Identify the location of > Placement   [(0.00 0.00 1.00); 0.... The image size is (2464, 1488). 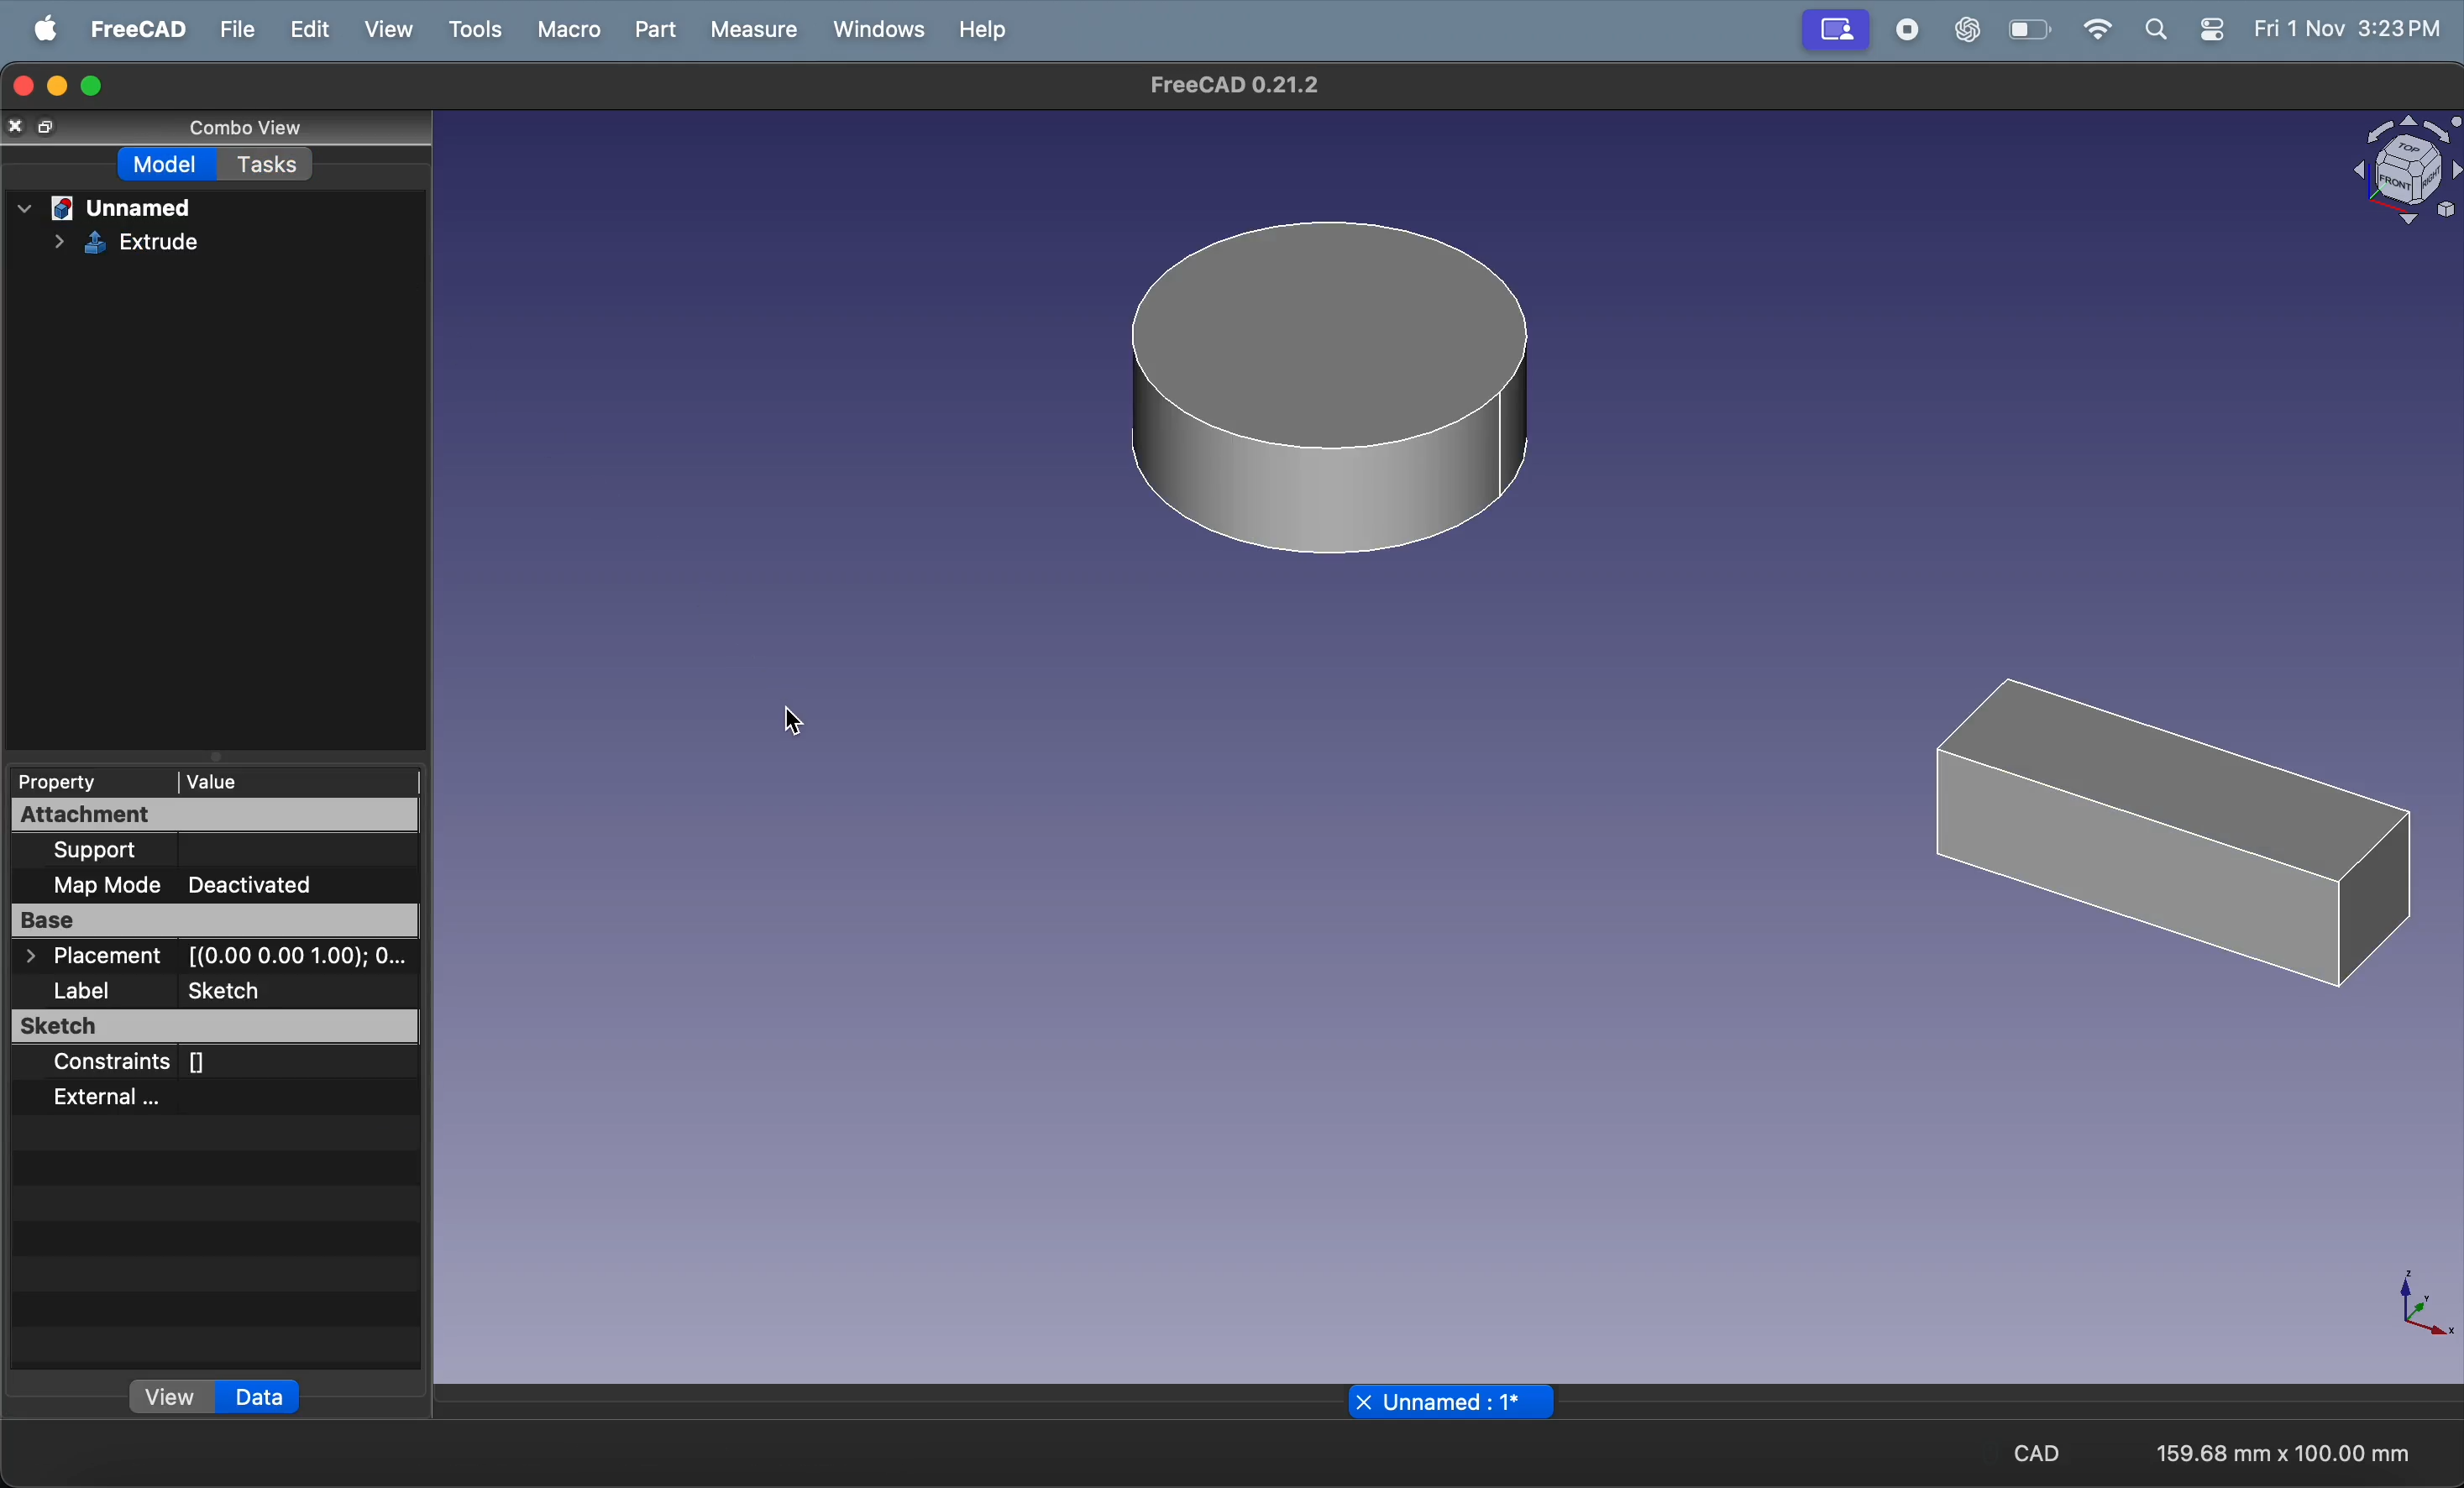
(216, 957).